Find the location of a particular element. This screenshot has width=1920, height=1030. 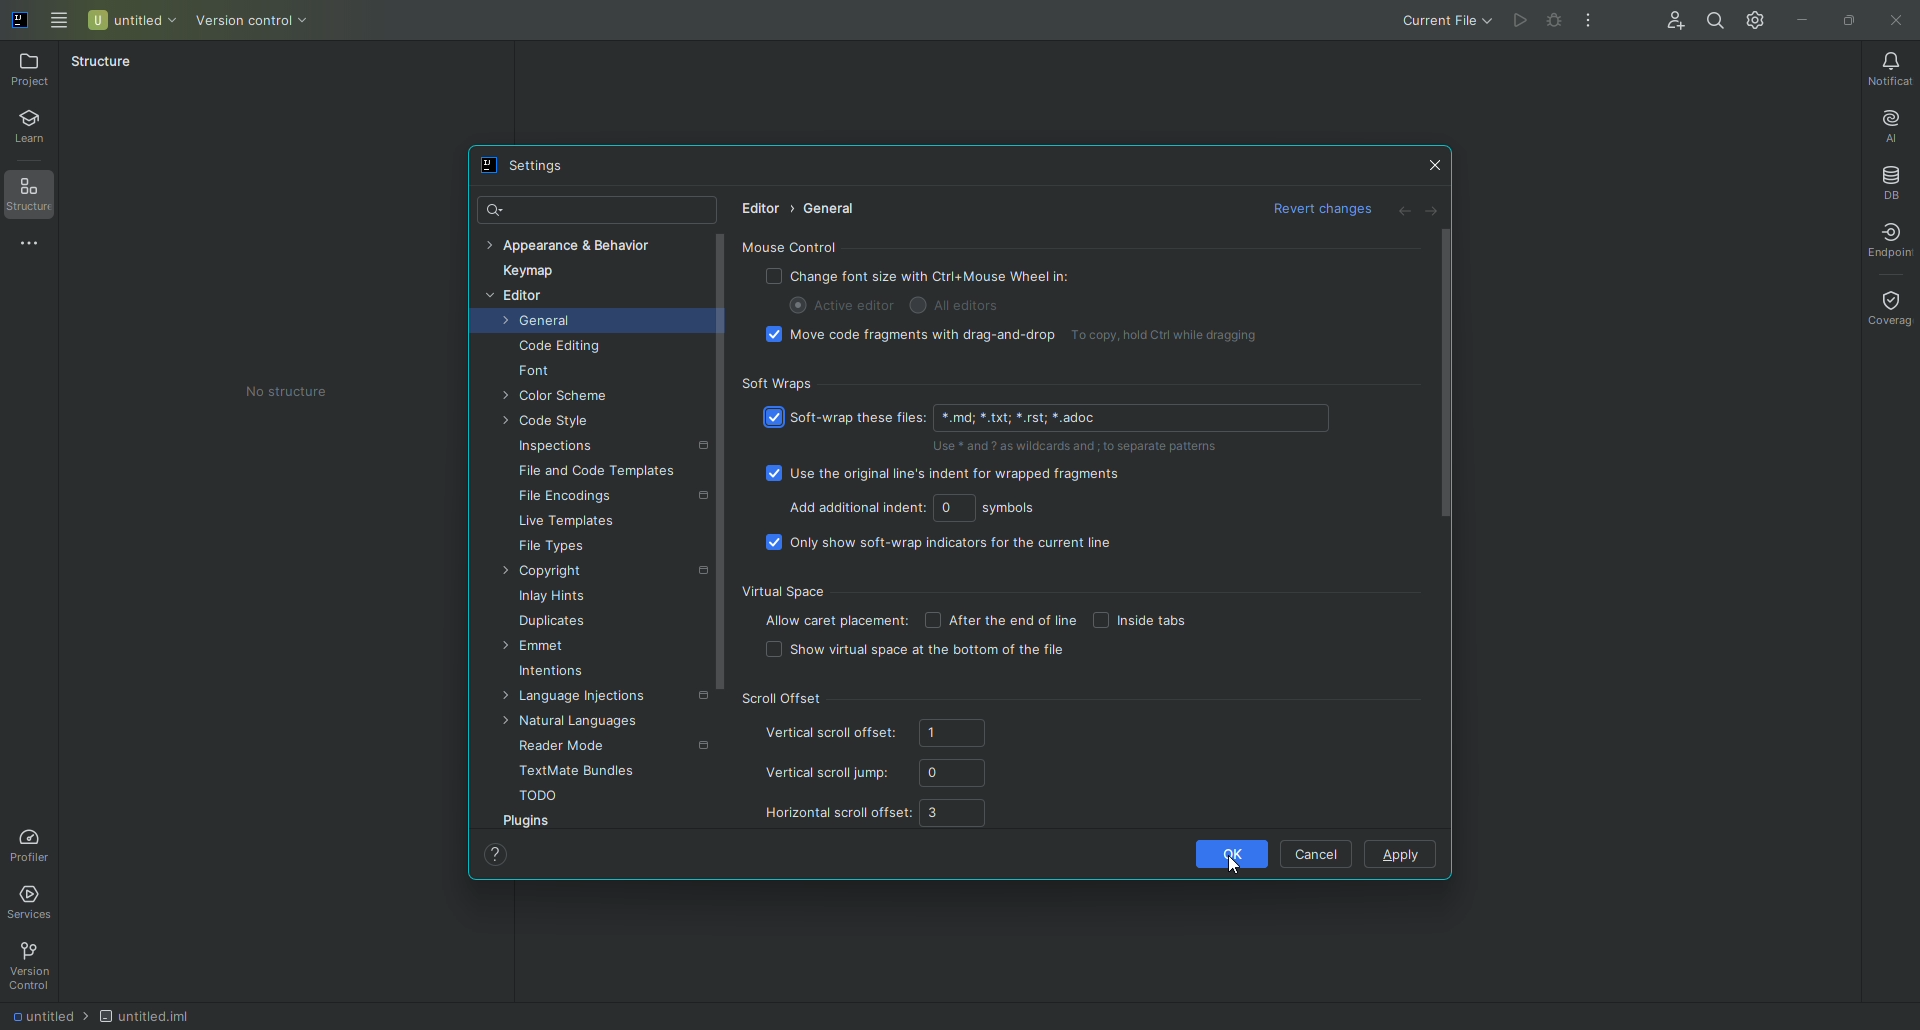

Current file is located at coordinates (1441, 19).